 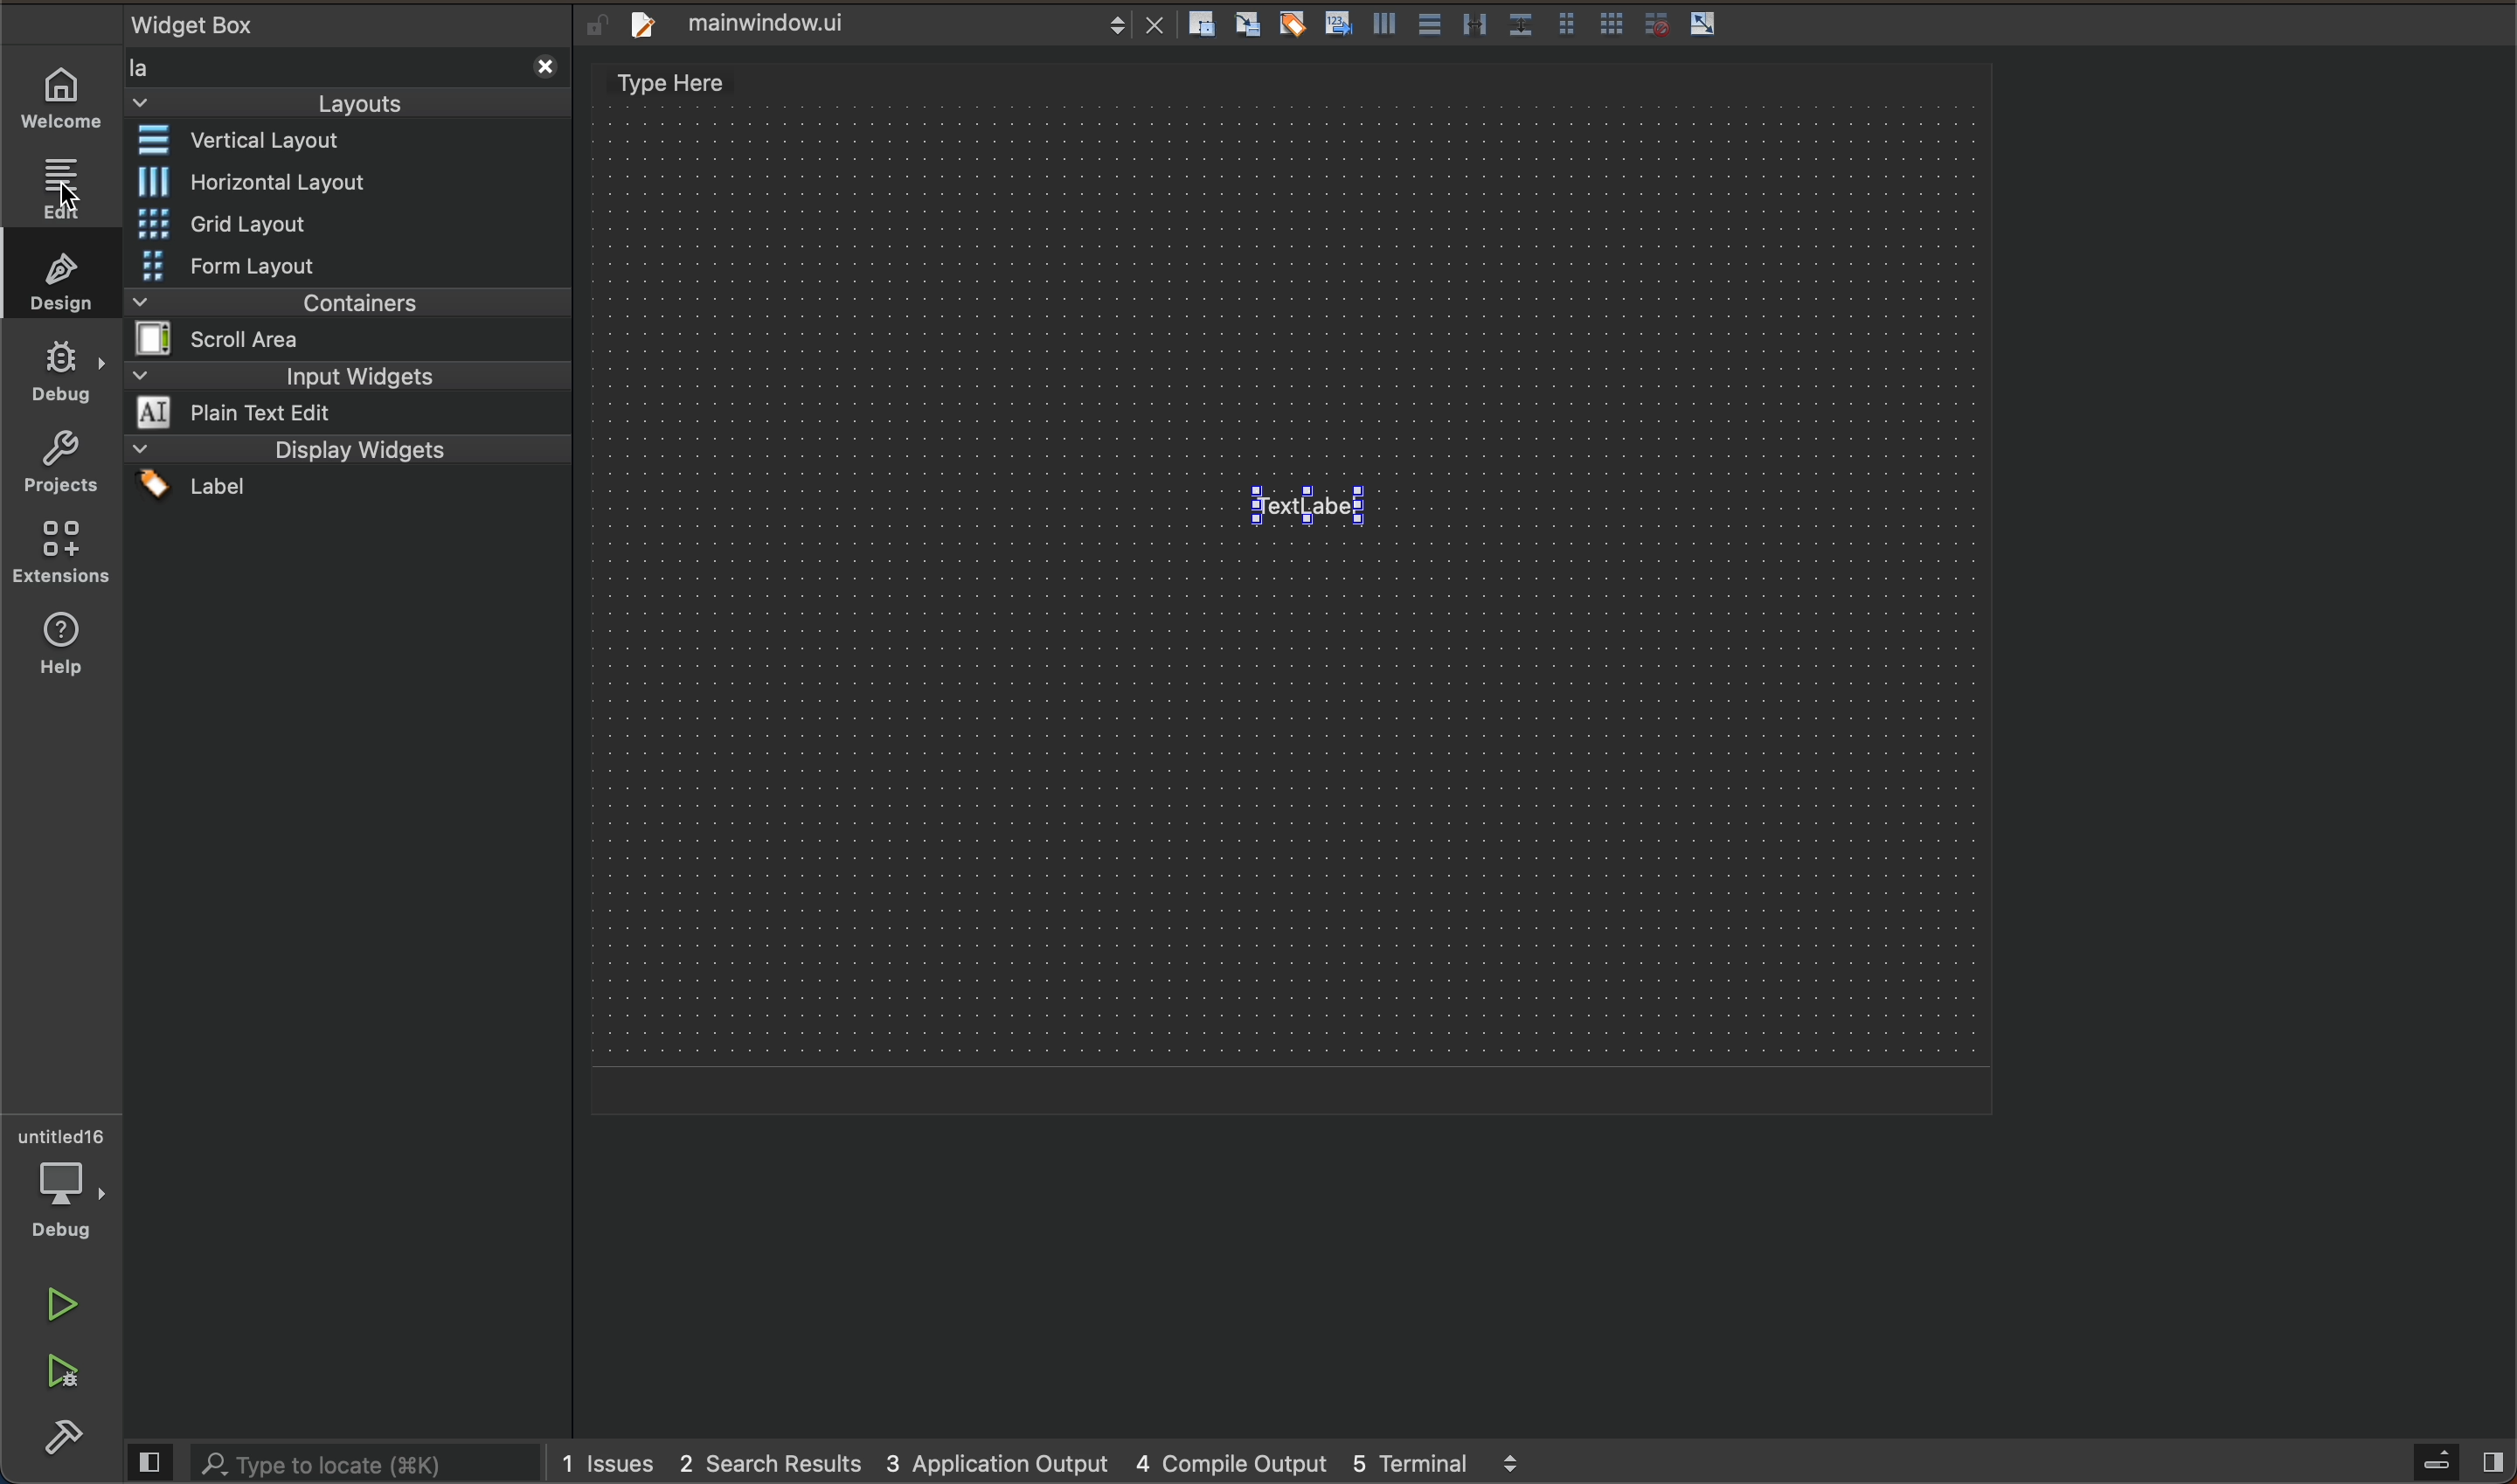 What do you see at coordinates (228, 487) in the screenshot?
I see `Label` at bounding box center [228, 487].